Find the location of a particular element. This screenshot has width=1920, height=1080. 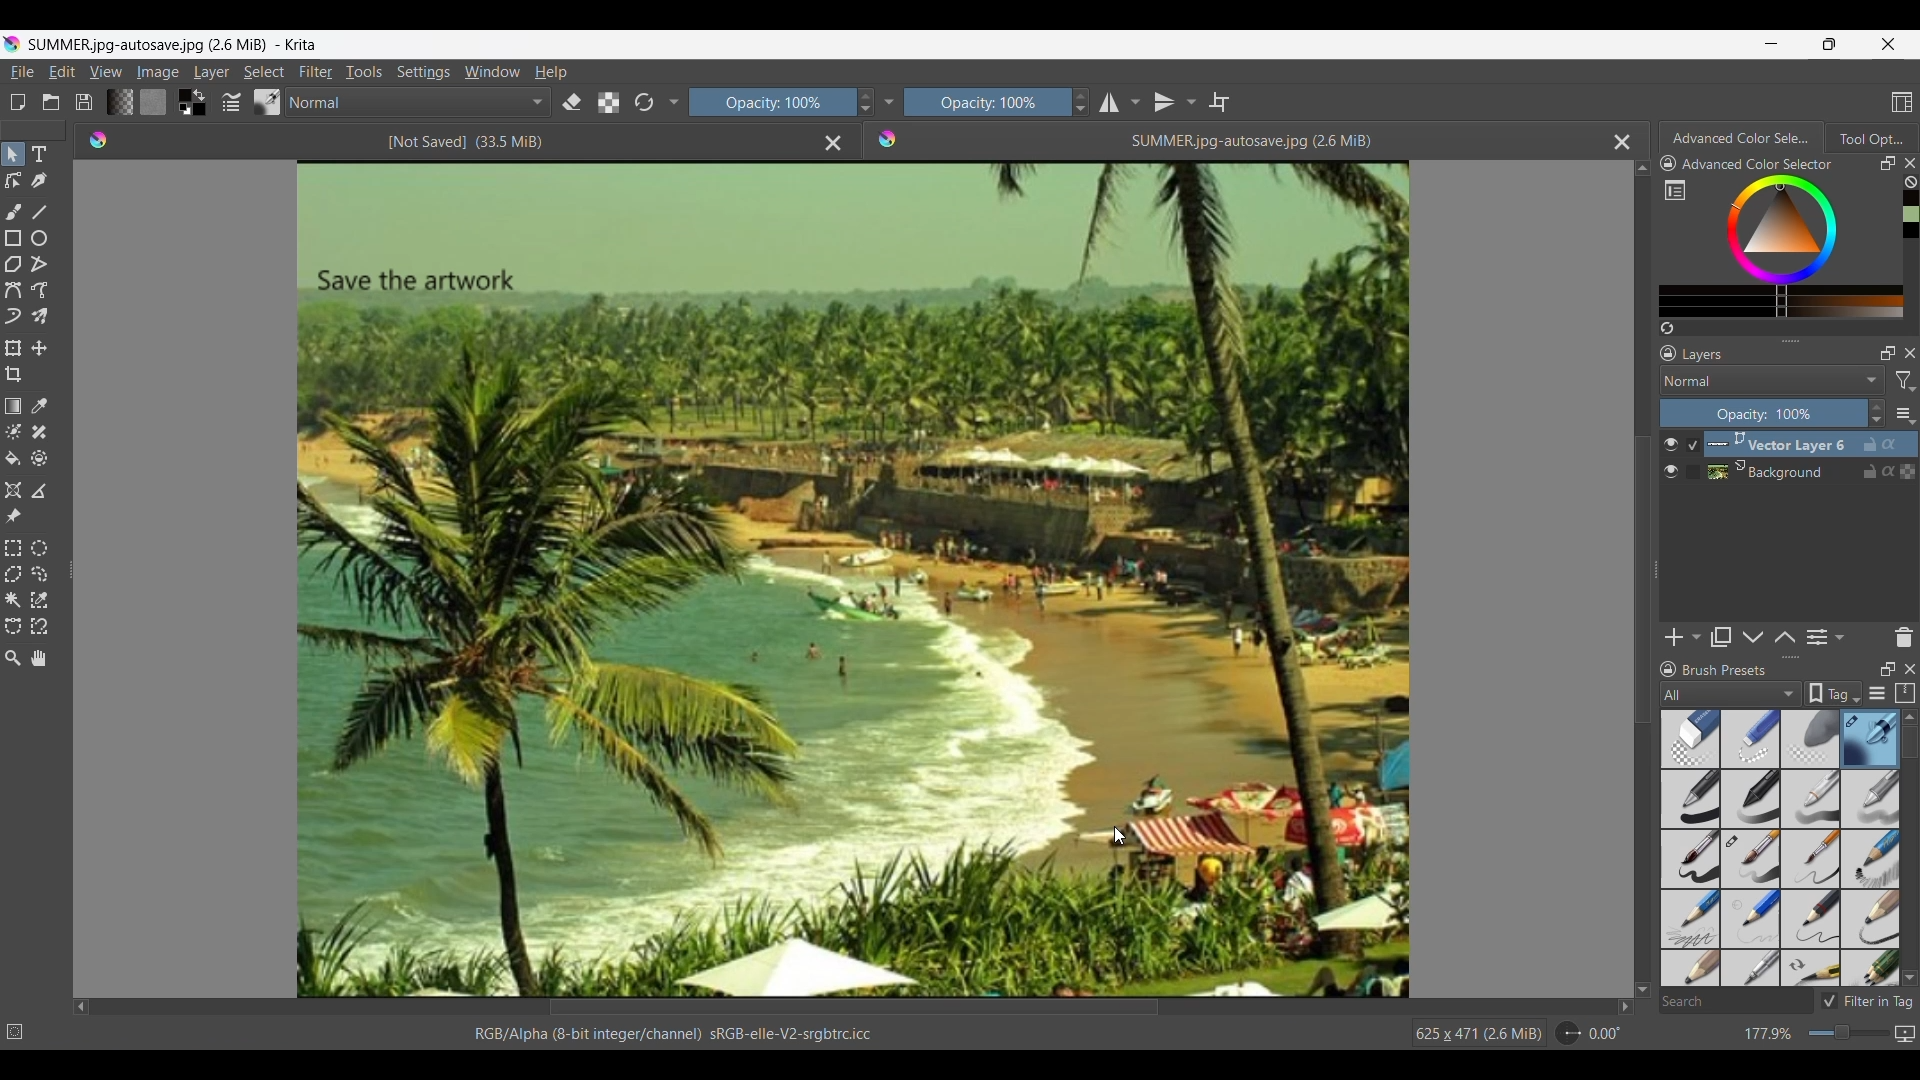

Pan tool is located at coordinates (38, 658).